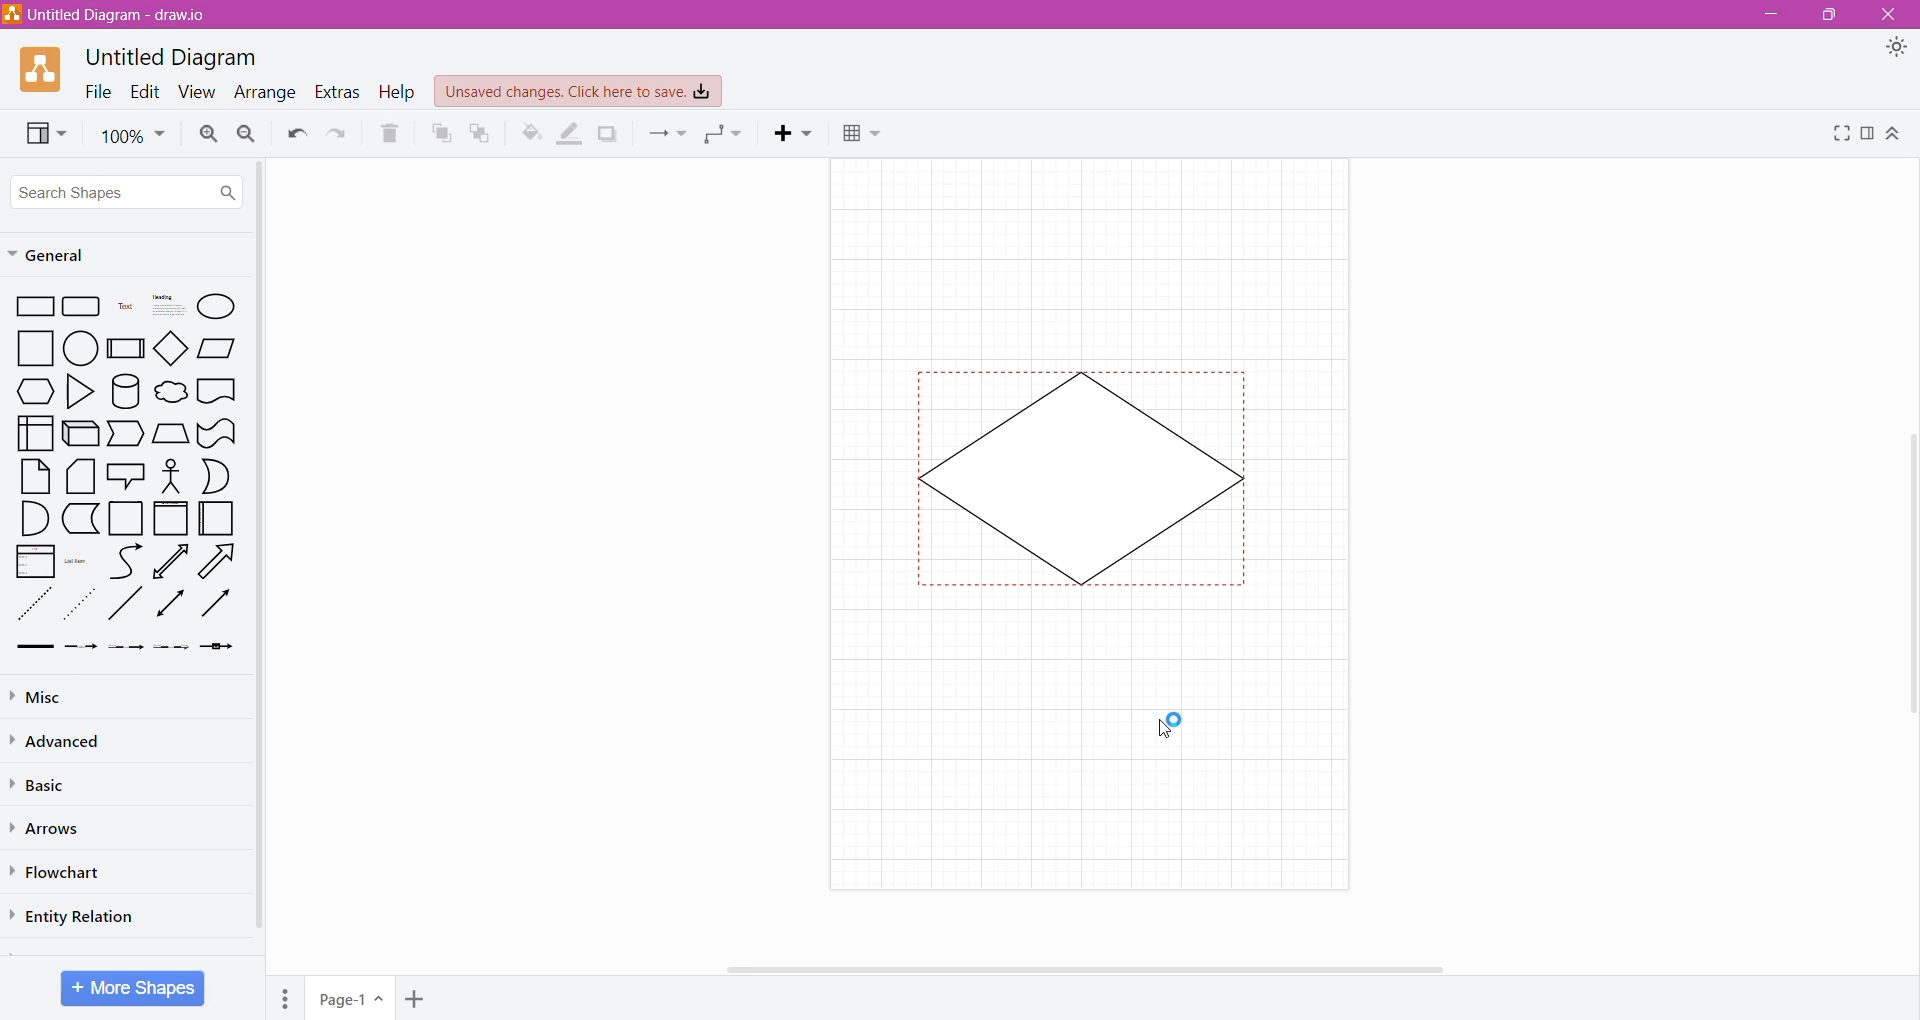 The height and width of the screenshot is (1020, 1920). I want to click on Shapes, so click(127, 474).